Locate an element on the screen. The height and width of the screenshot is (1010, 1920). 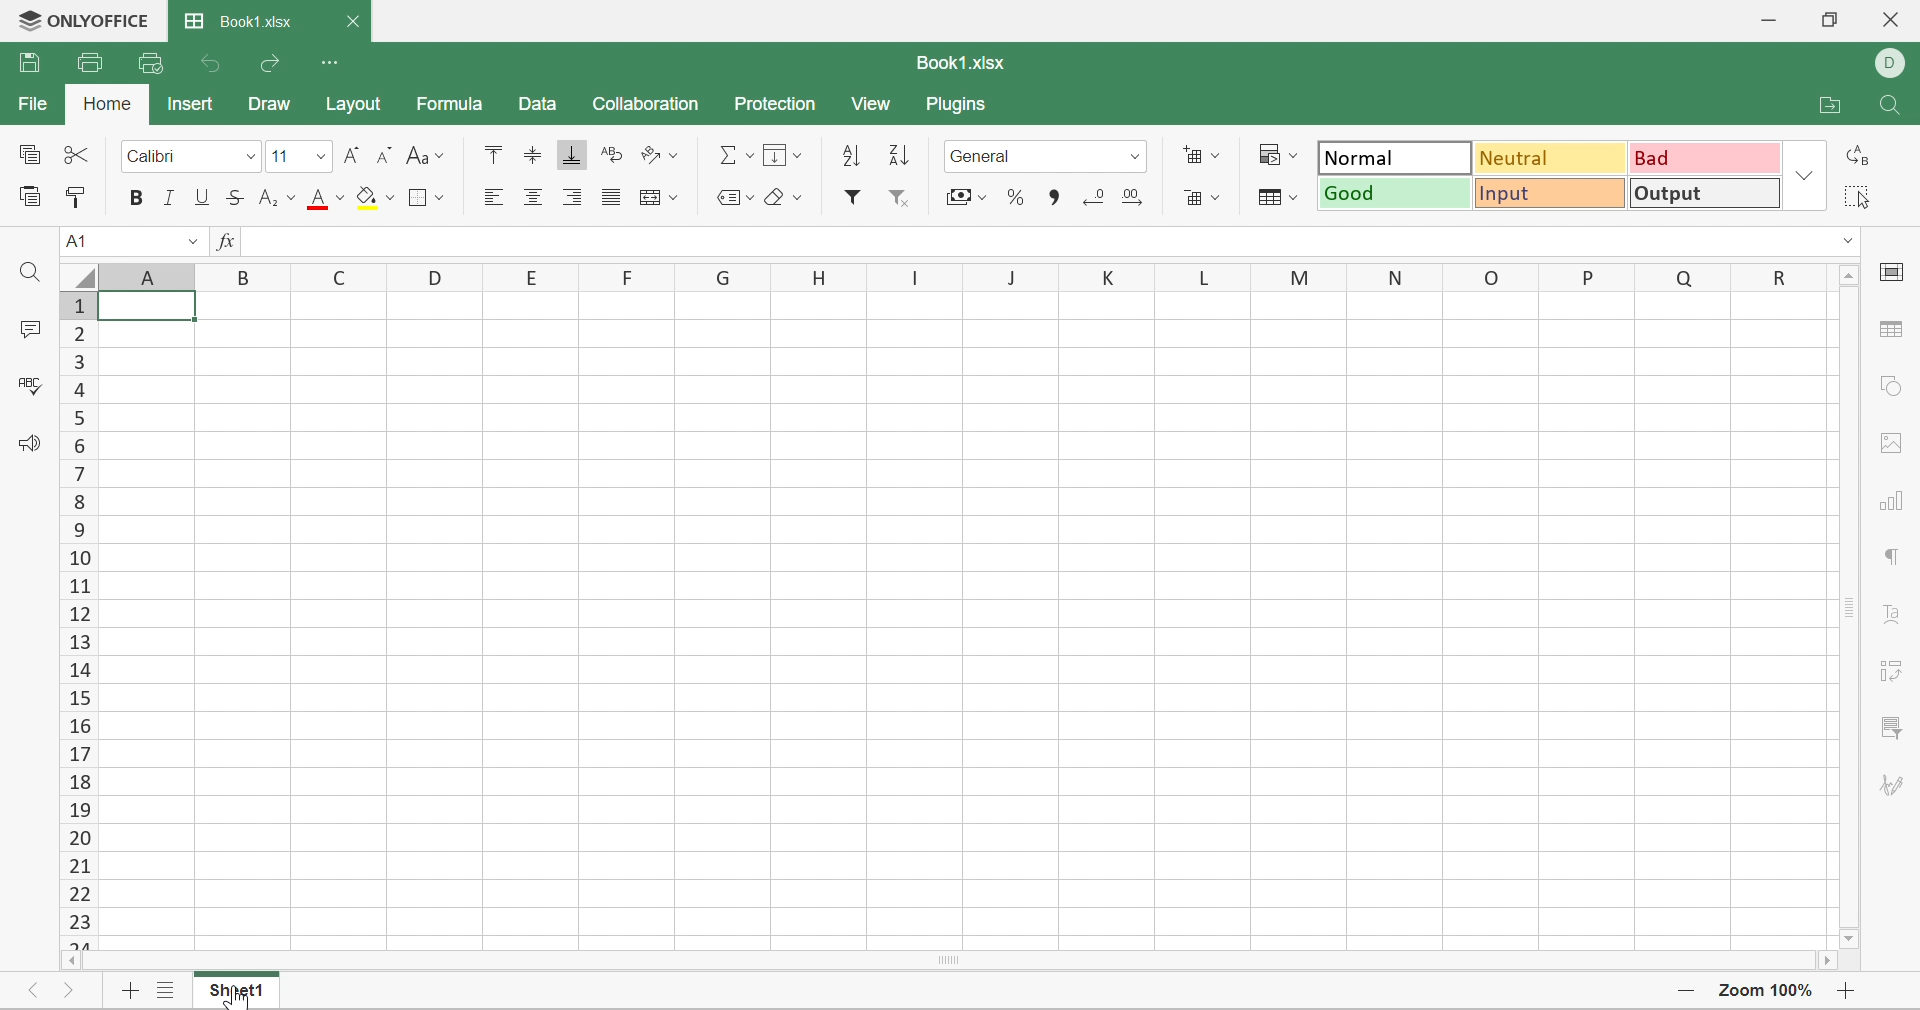
K is located at coordinates (1099, 276).